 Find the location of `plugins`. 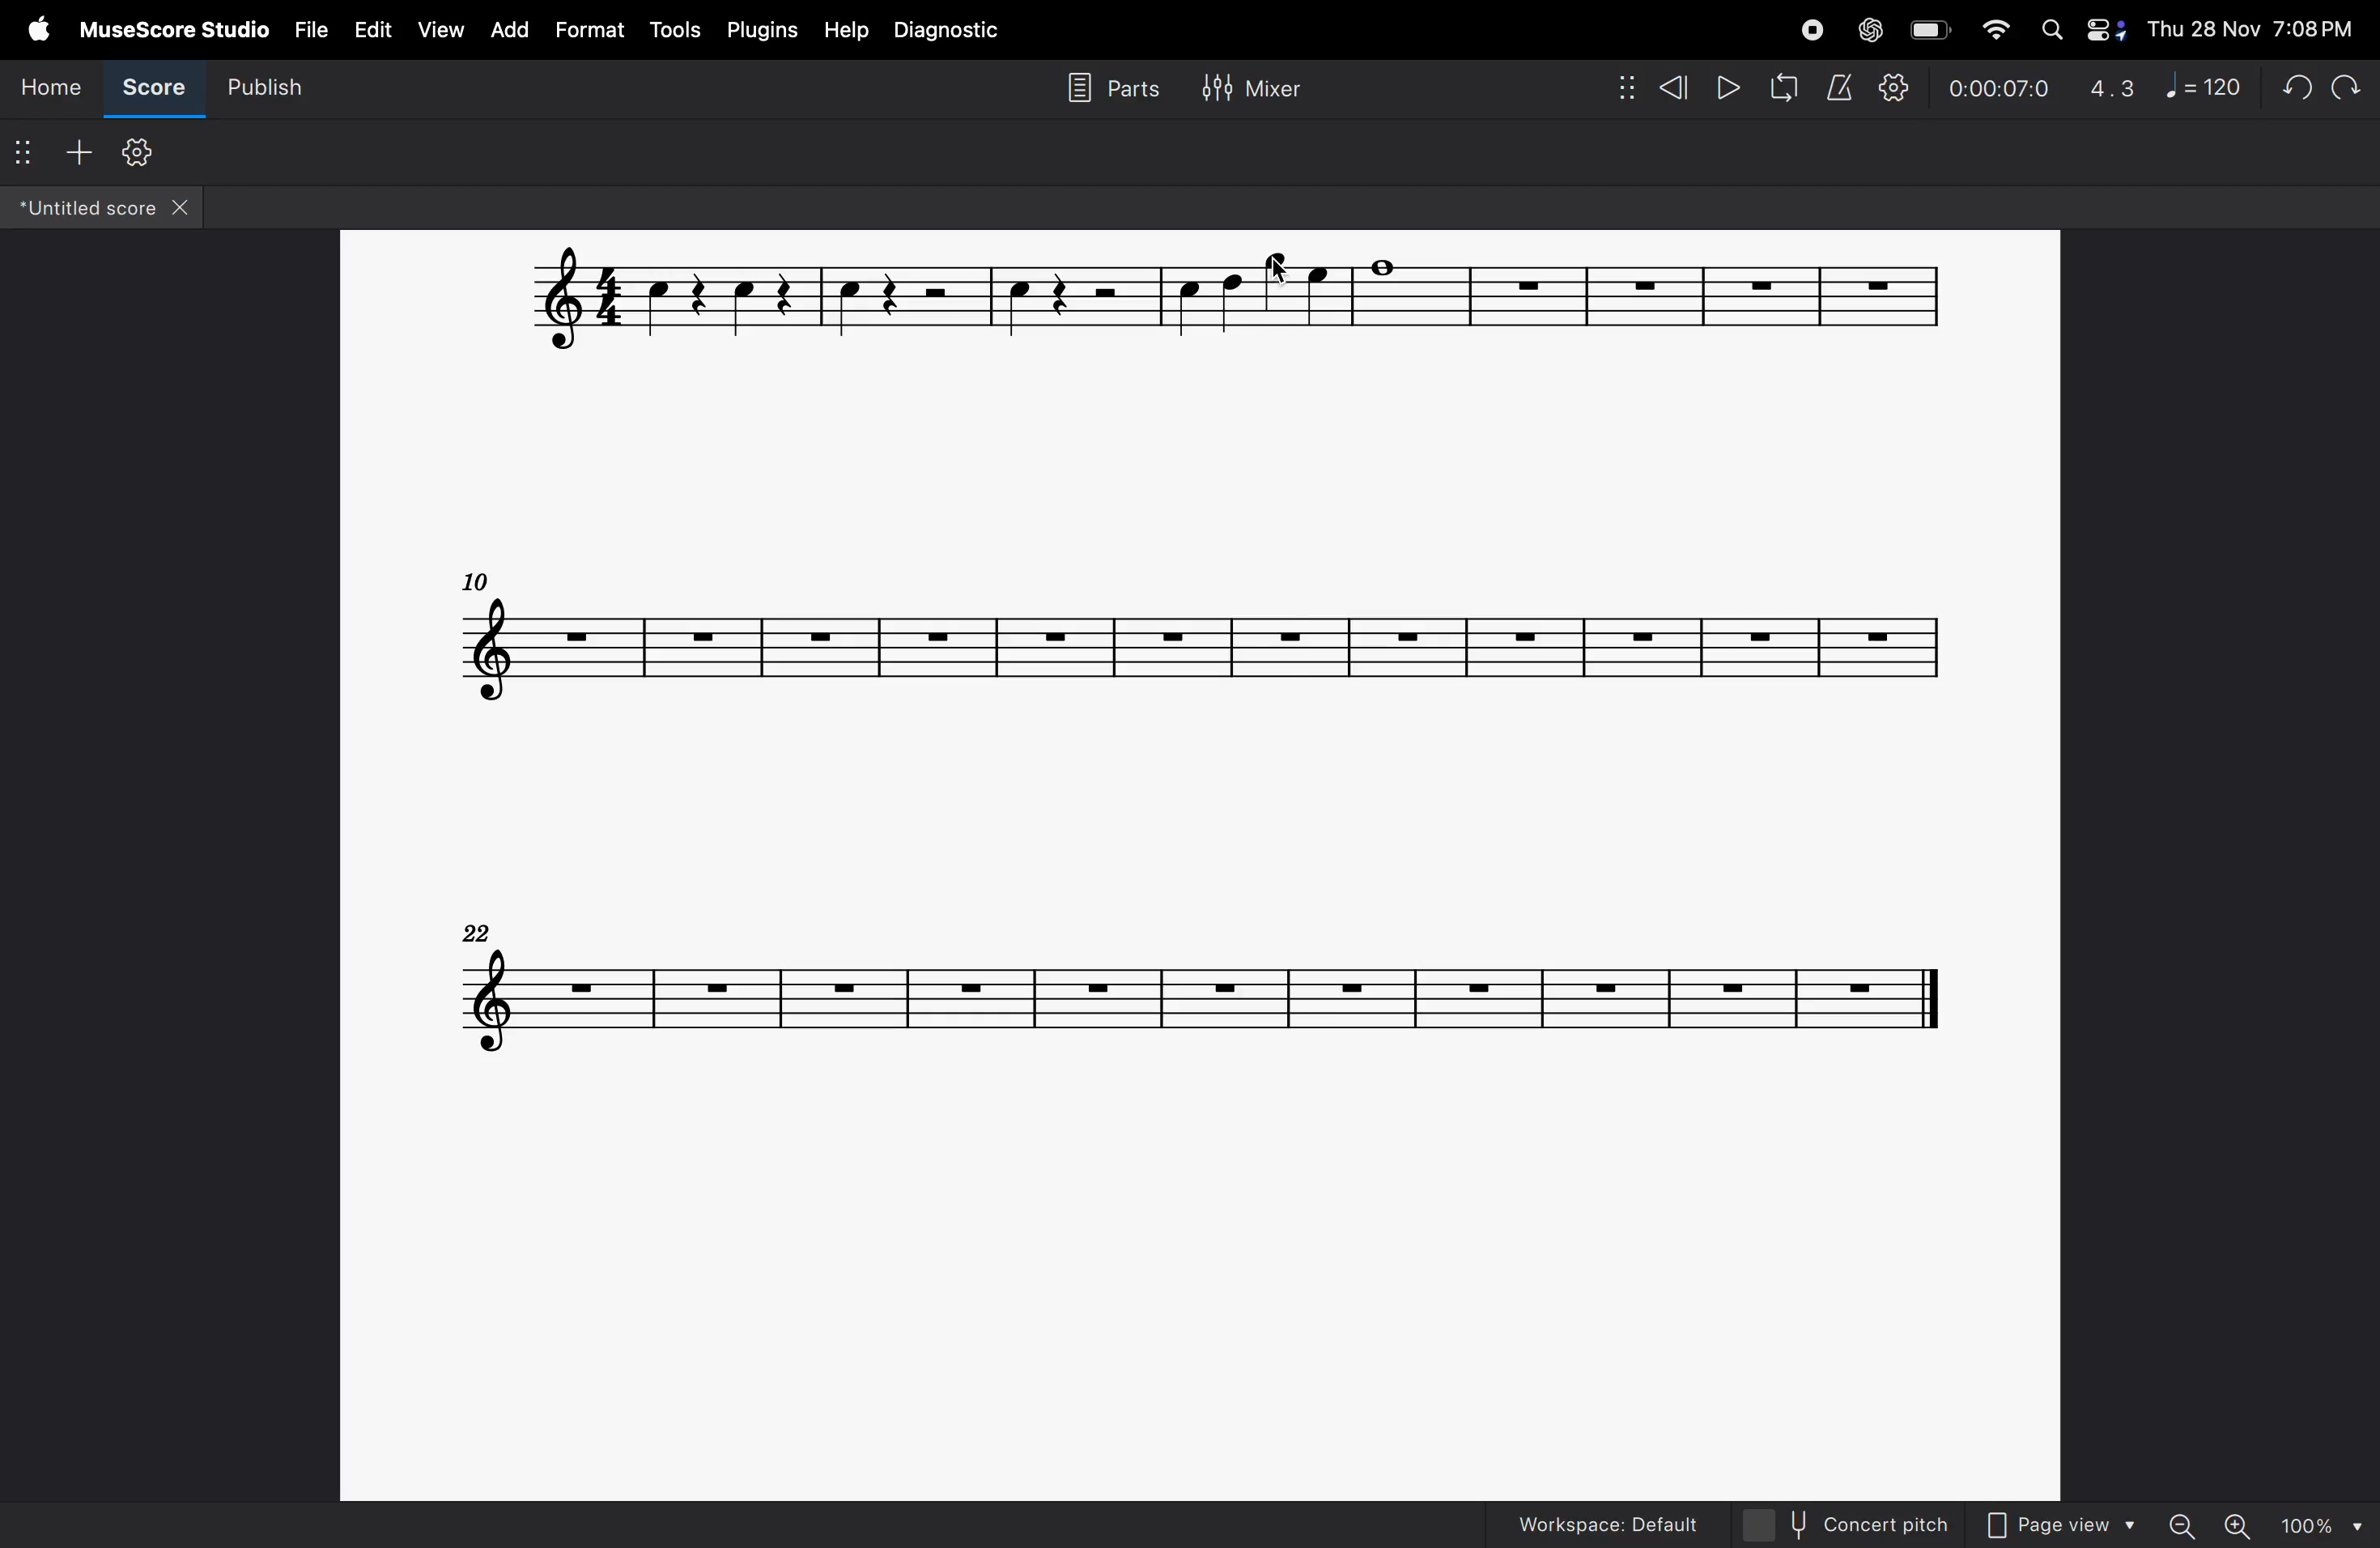

plugins is located at coordinates (762, 30).